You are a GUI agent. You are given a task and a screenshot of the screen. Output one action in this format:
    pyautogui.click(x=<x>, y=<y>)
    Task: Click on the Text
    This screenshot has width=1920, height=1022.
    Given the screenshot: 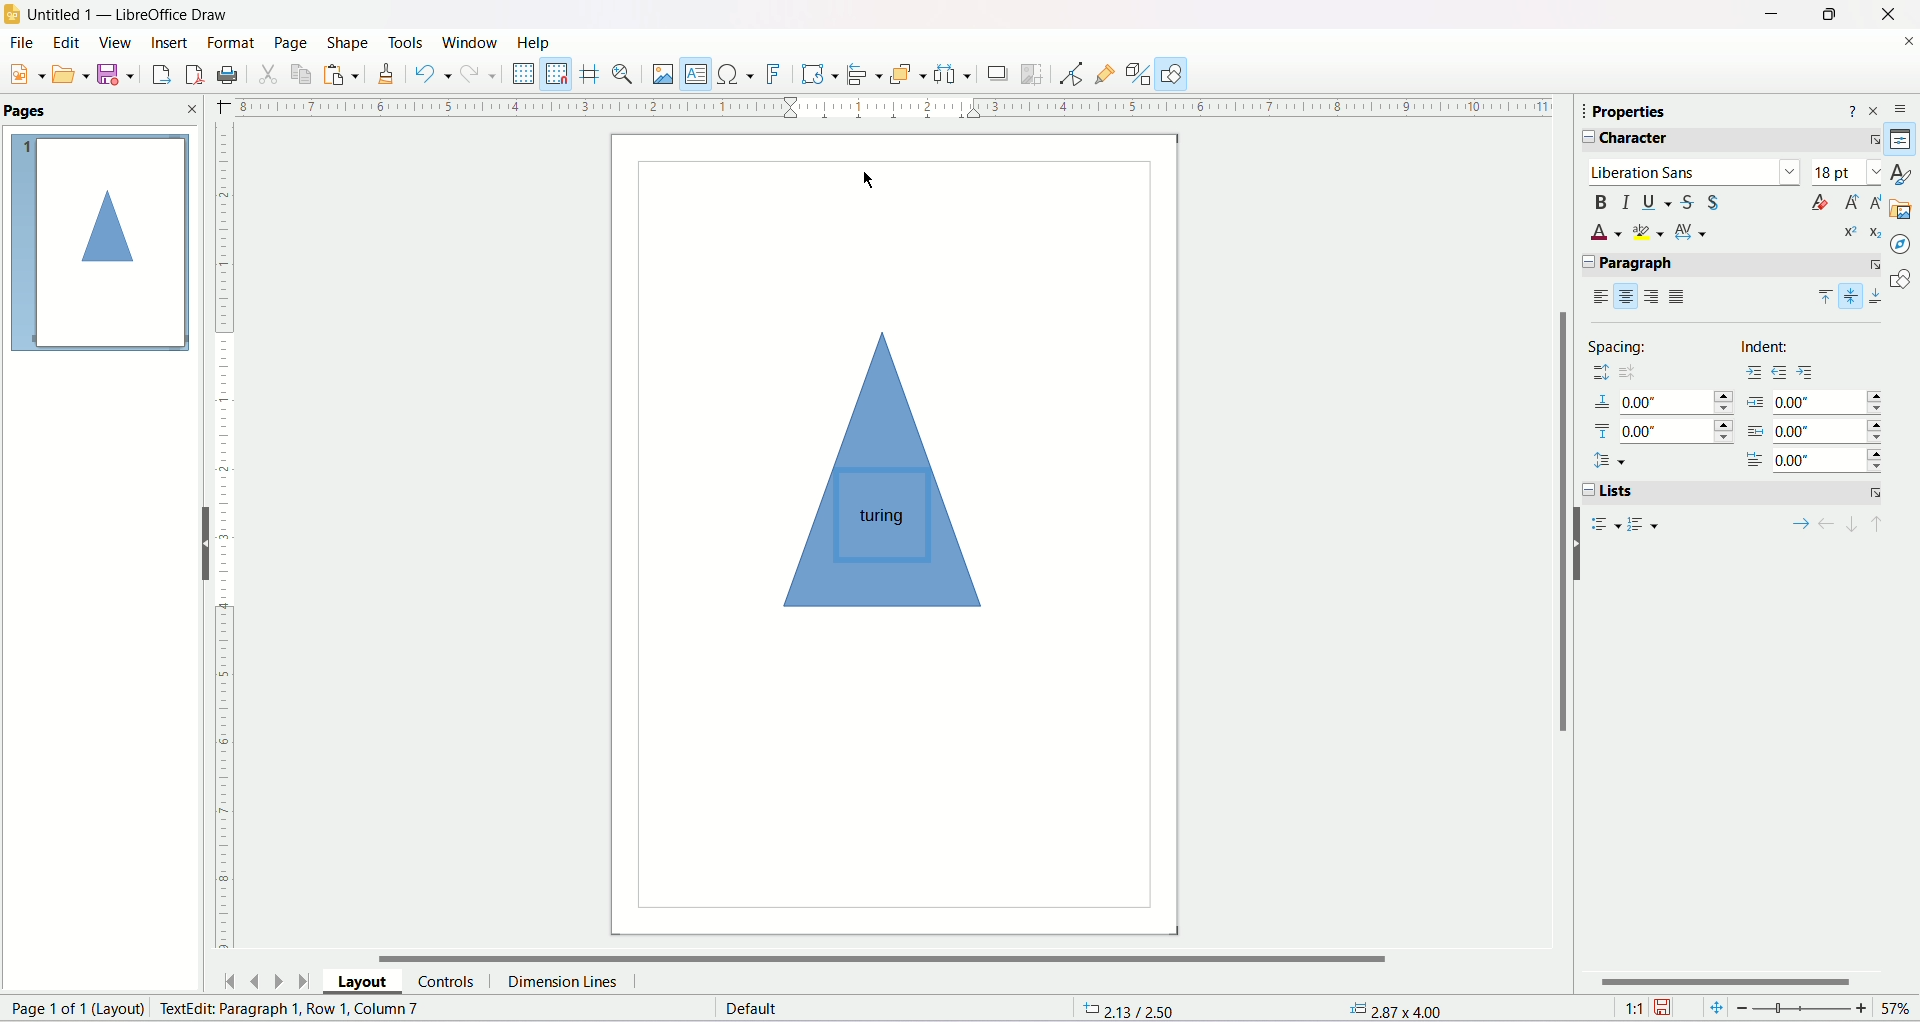 What is the action you would take?
    pyautogui.click(x=1135, y=1010)
    